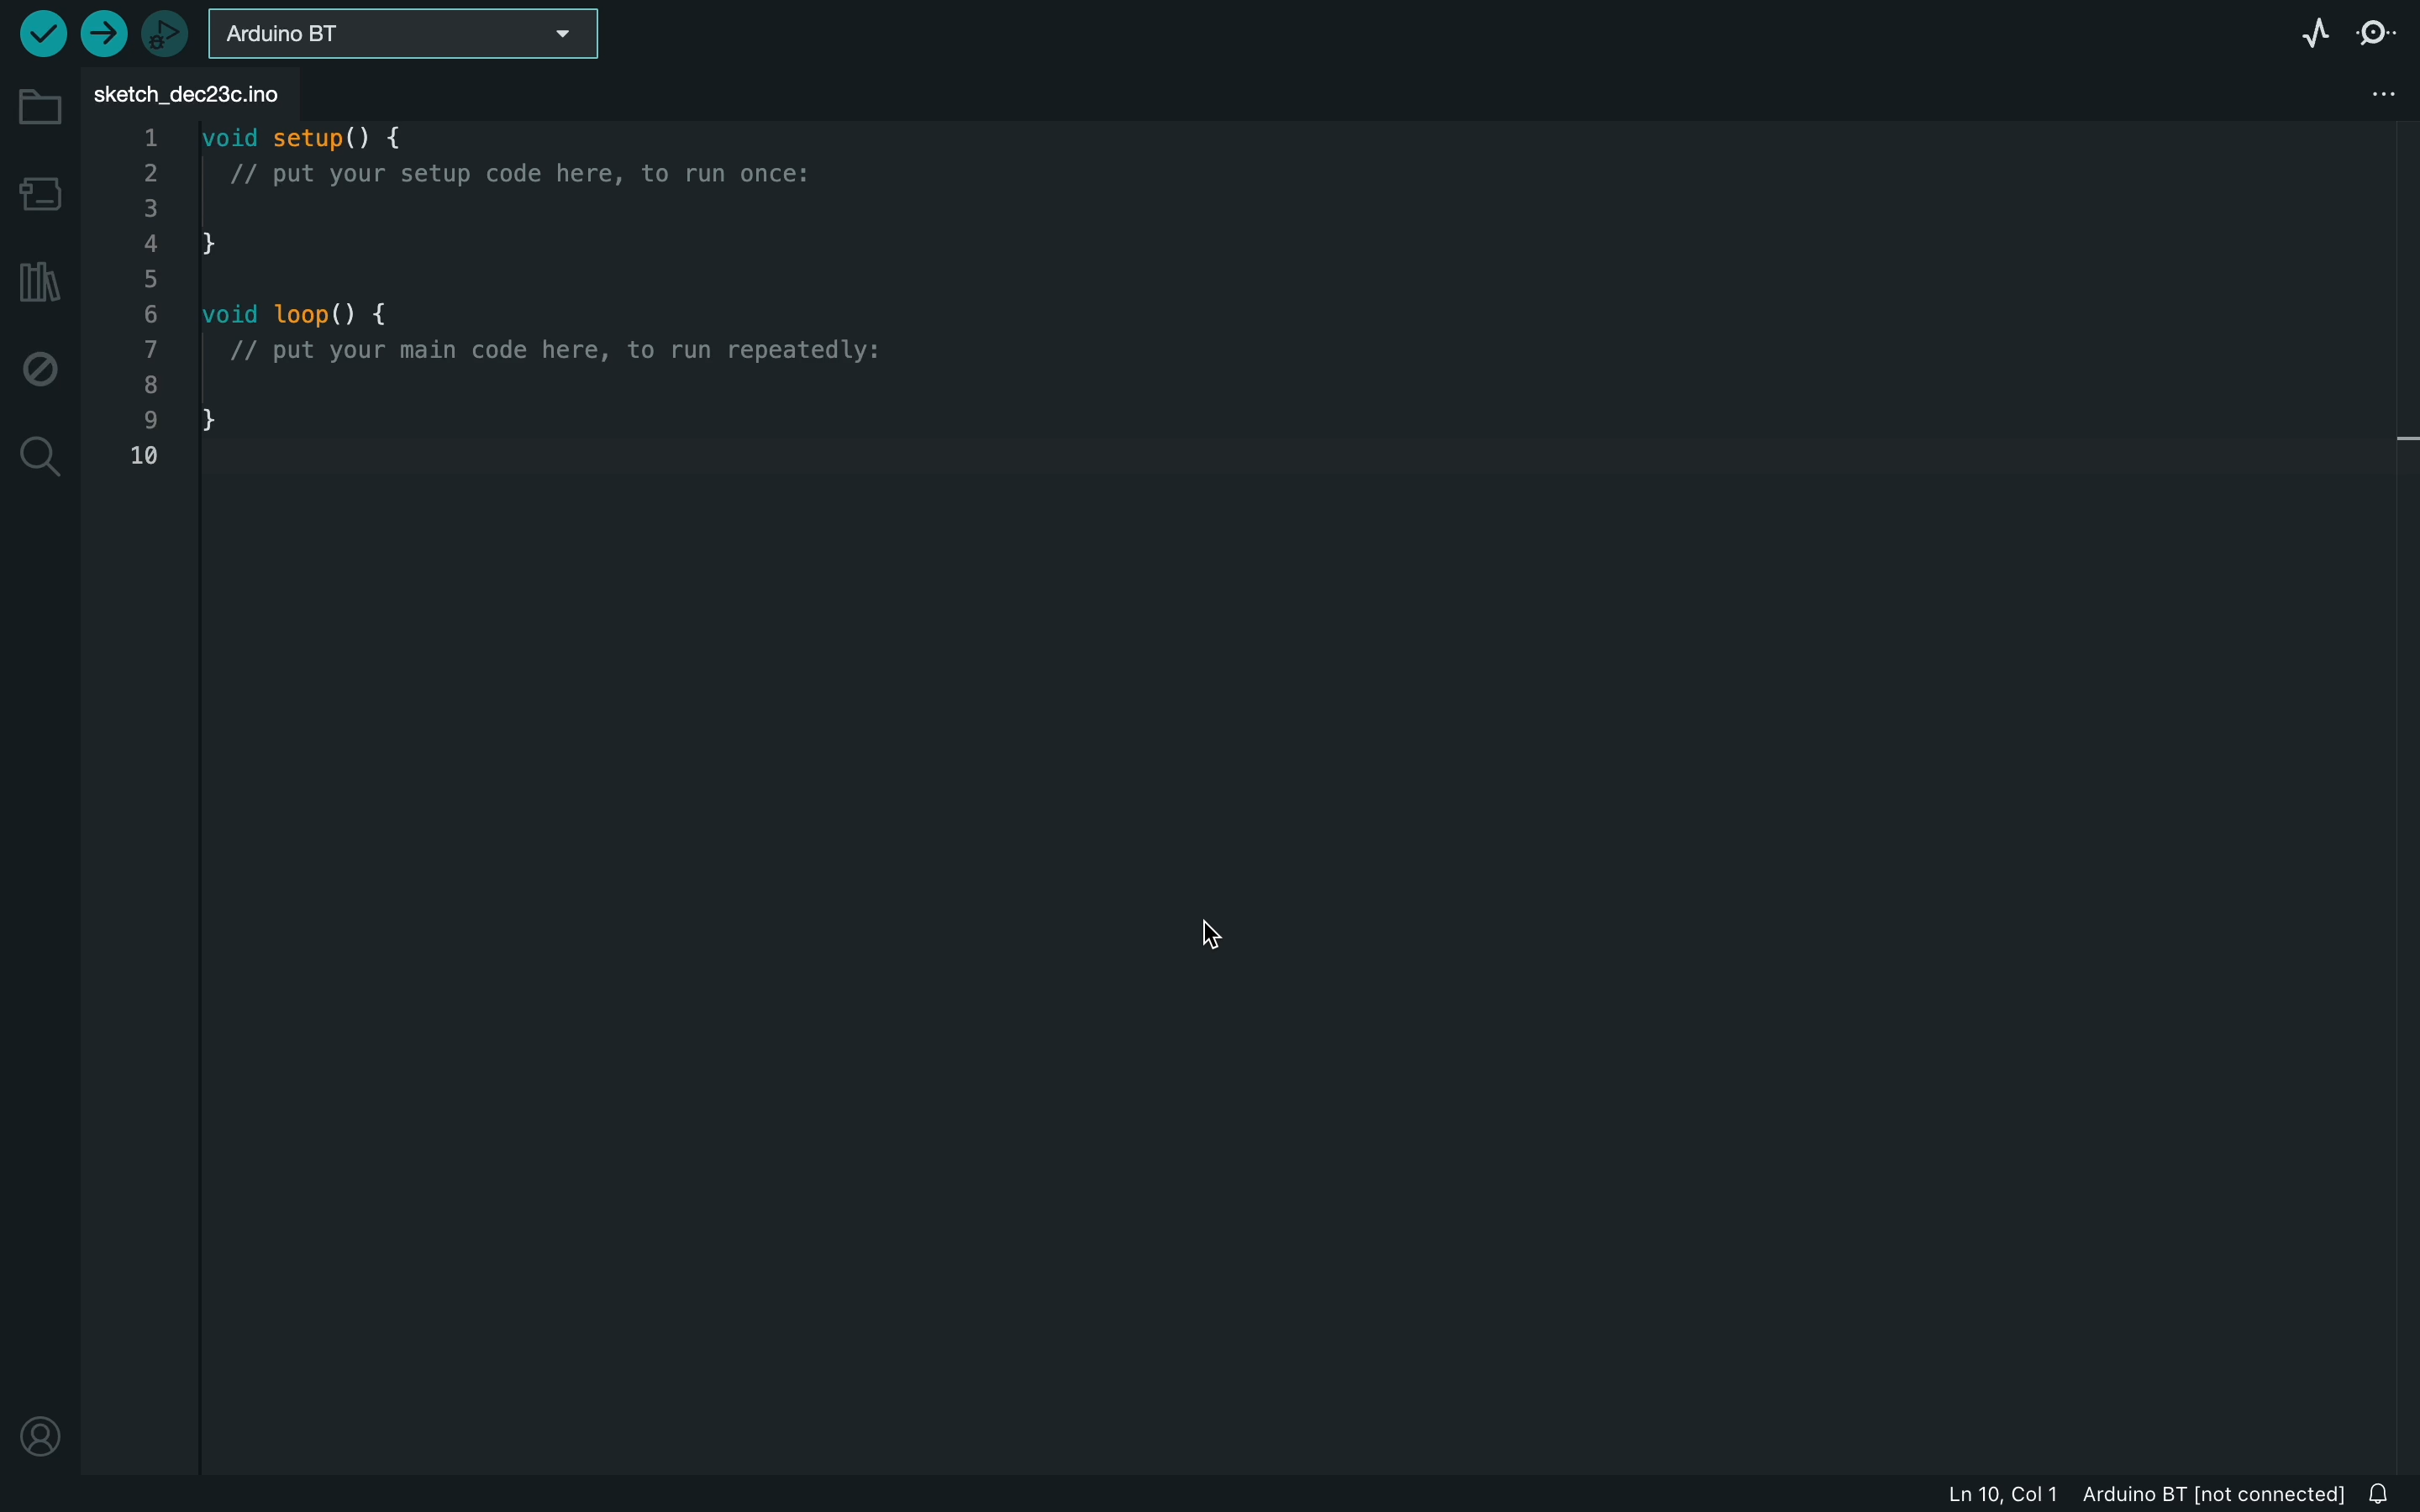 This screenshot has width=2420, height=1512. Describe the element at coordinates (41, 372) in the screenshot. I see `debug` at that location.